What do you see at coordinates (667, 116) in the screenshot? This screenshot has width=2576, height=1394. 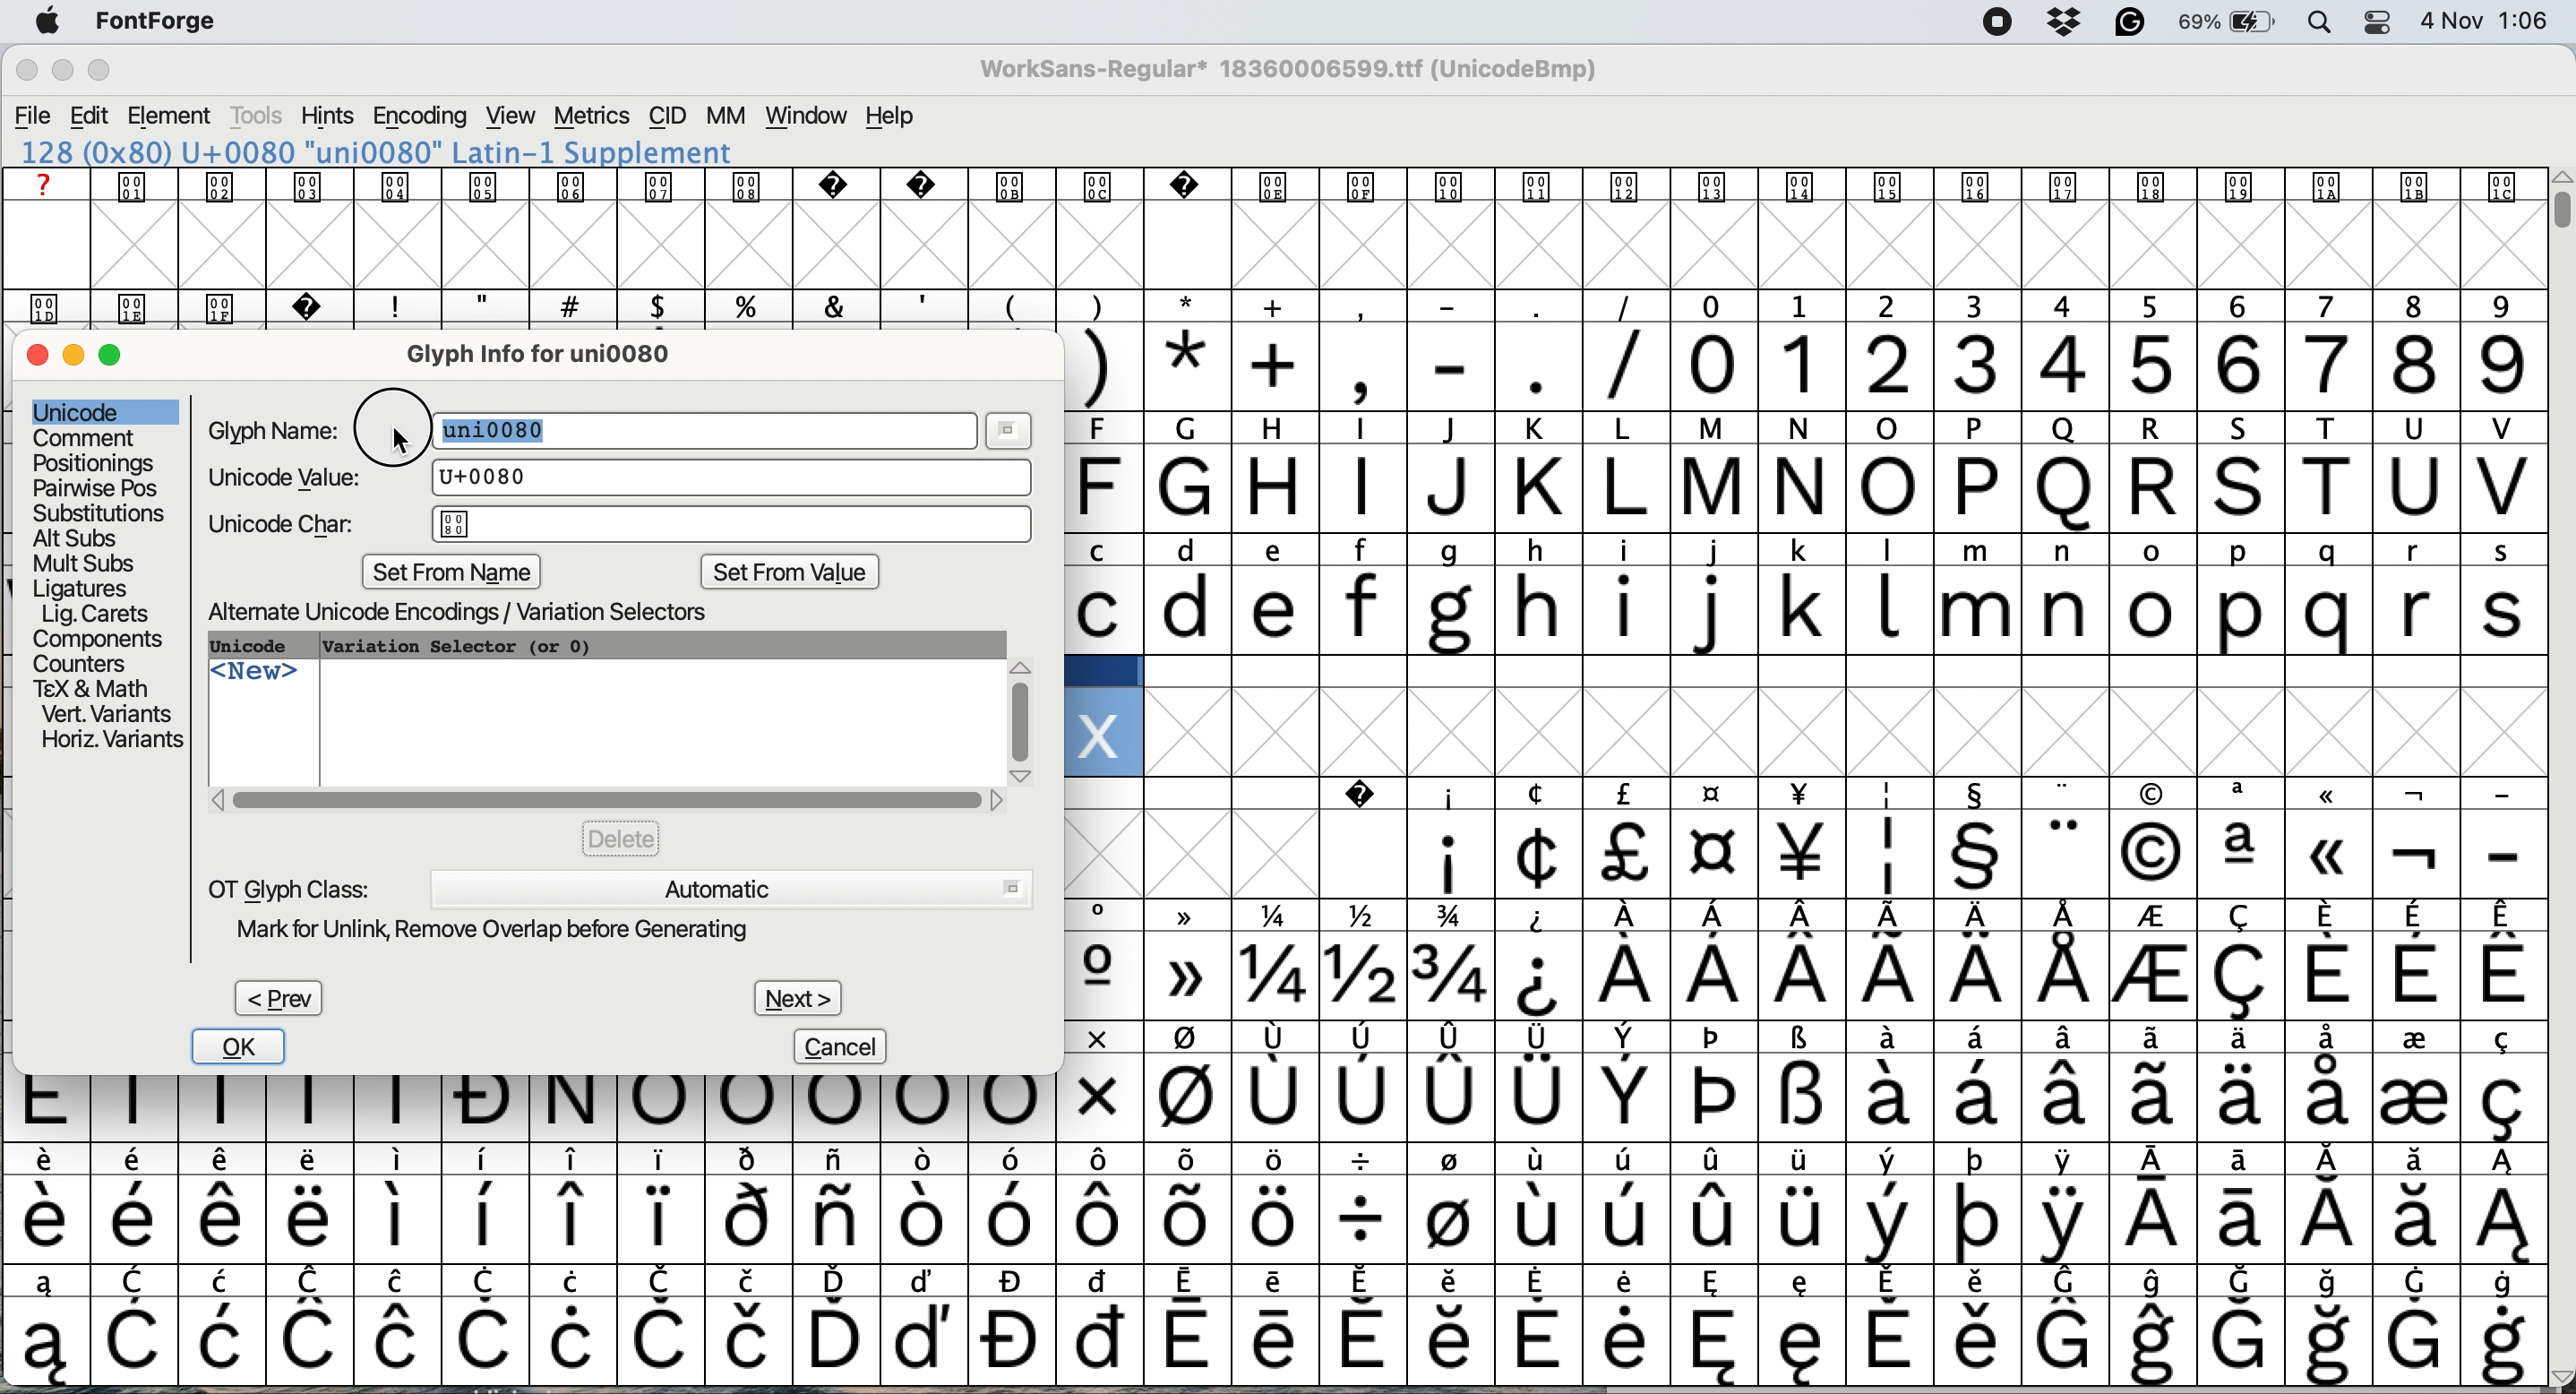 I see `cid` at bounding box center [667, 116].